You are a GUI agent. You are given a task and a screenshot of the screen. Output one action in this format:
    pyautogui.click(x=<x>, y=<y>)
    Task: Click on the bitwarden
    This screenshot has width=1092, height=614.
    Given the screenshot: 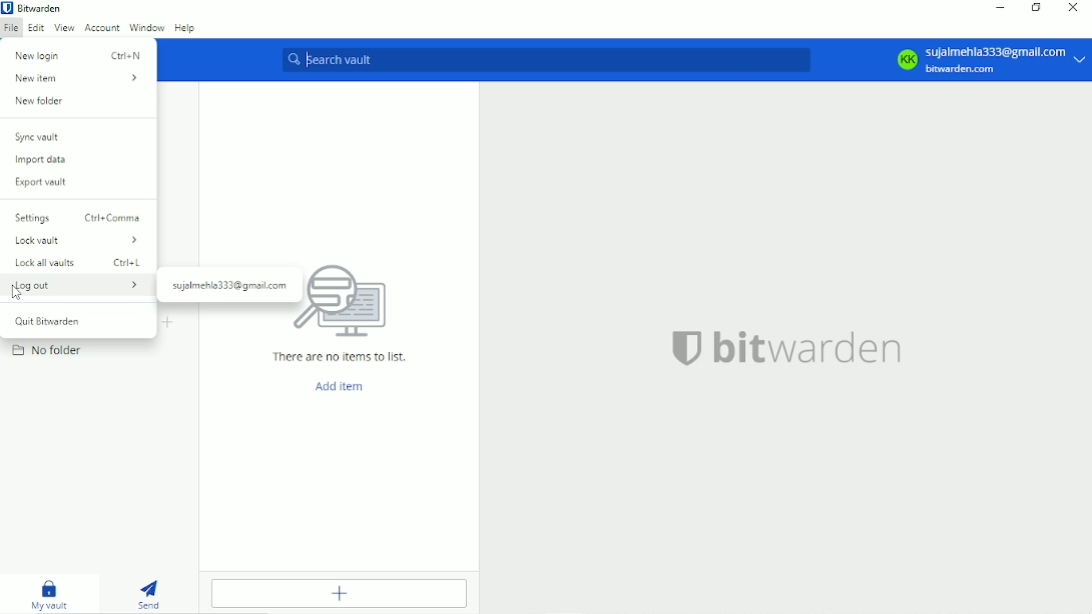 What is the action you would take?
    pyautogui.click(x=810, y=348)
    